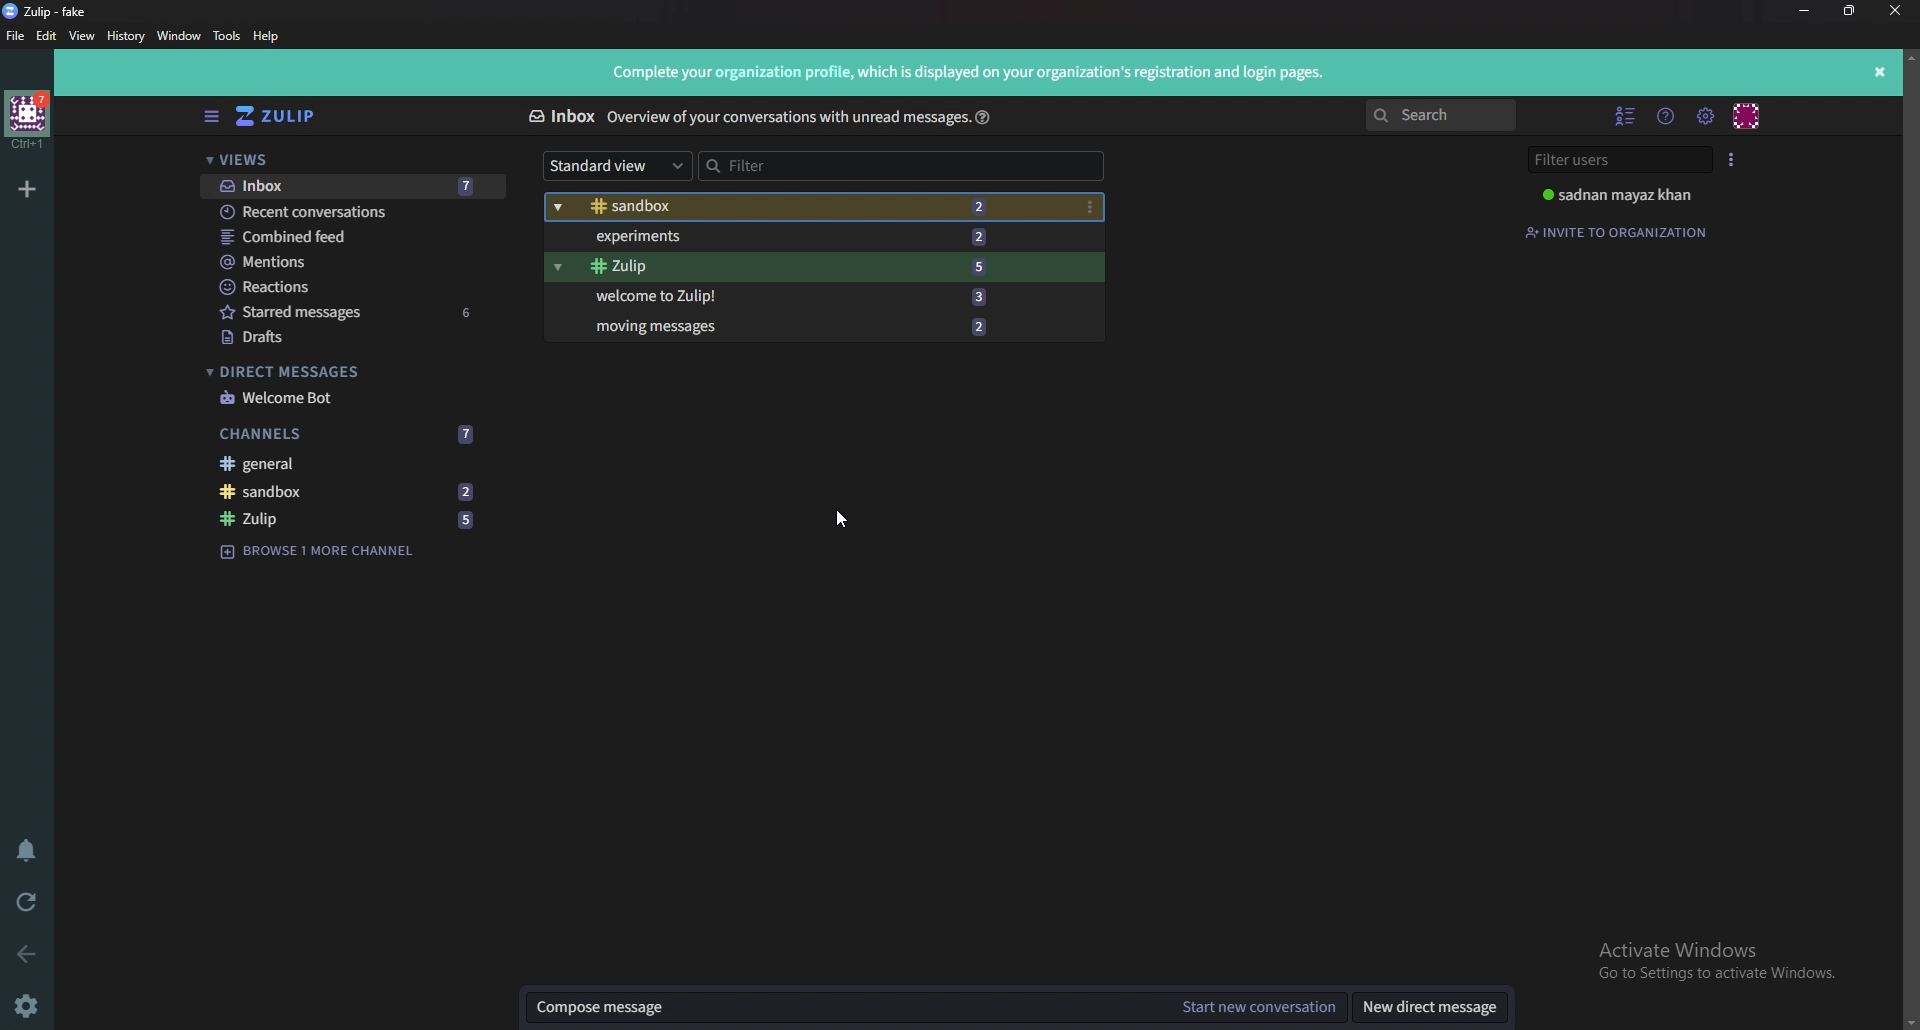 This screenshot has height=1030, width=1920. I want to click on Compose message, so click(846, 1008).